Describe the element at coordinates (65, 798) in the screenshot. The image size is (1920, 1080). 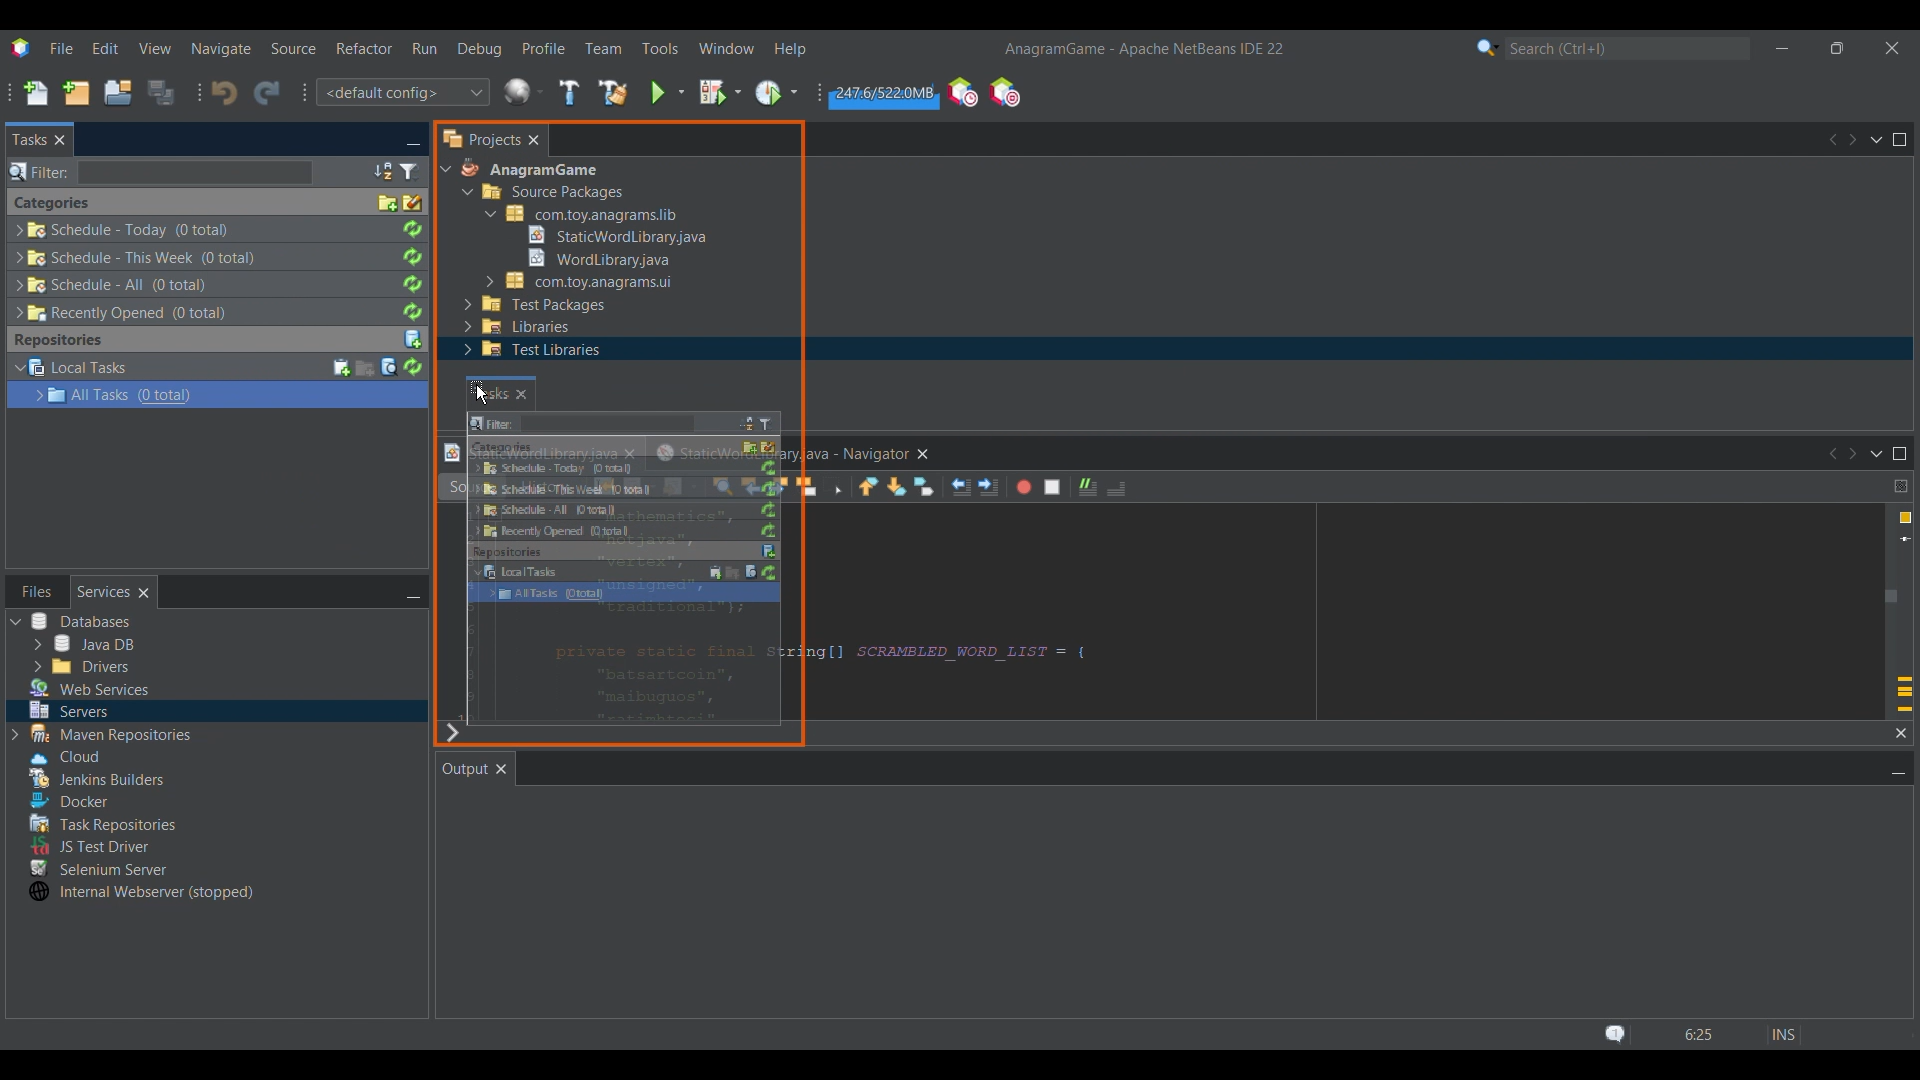
I see `` at that location.